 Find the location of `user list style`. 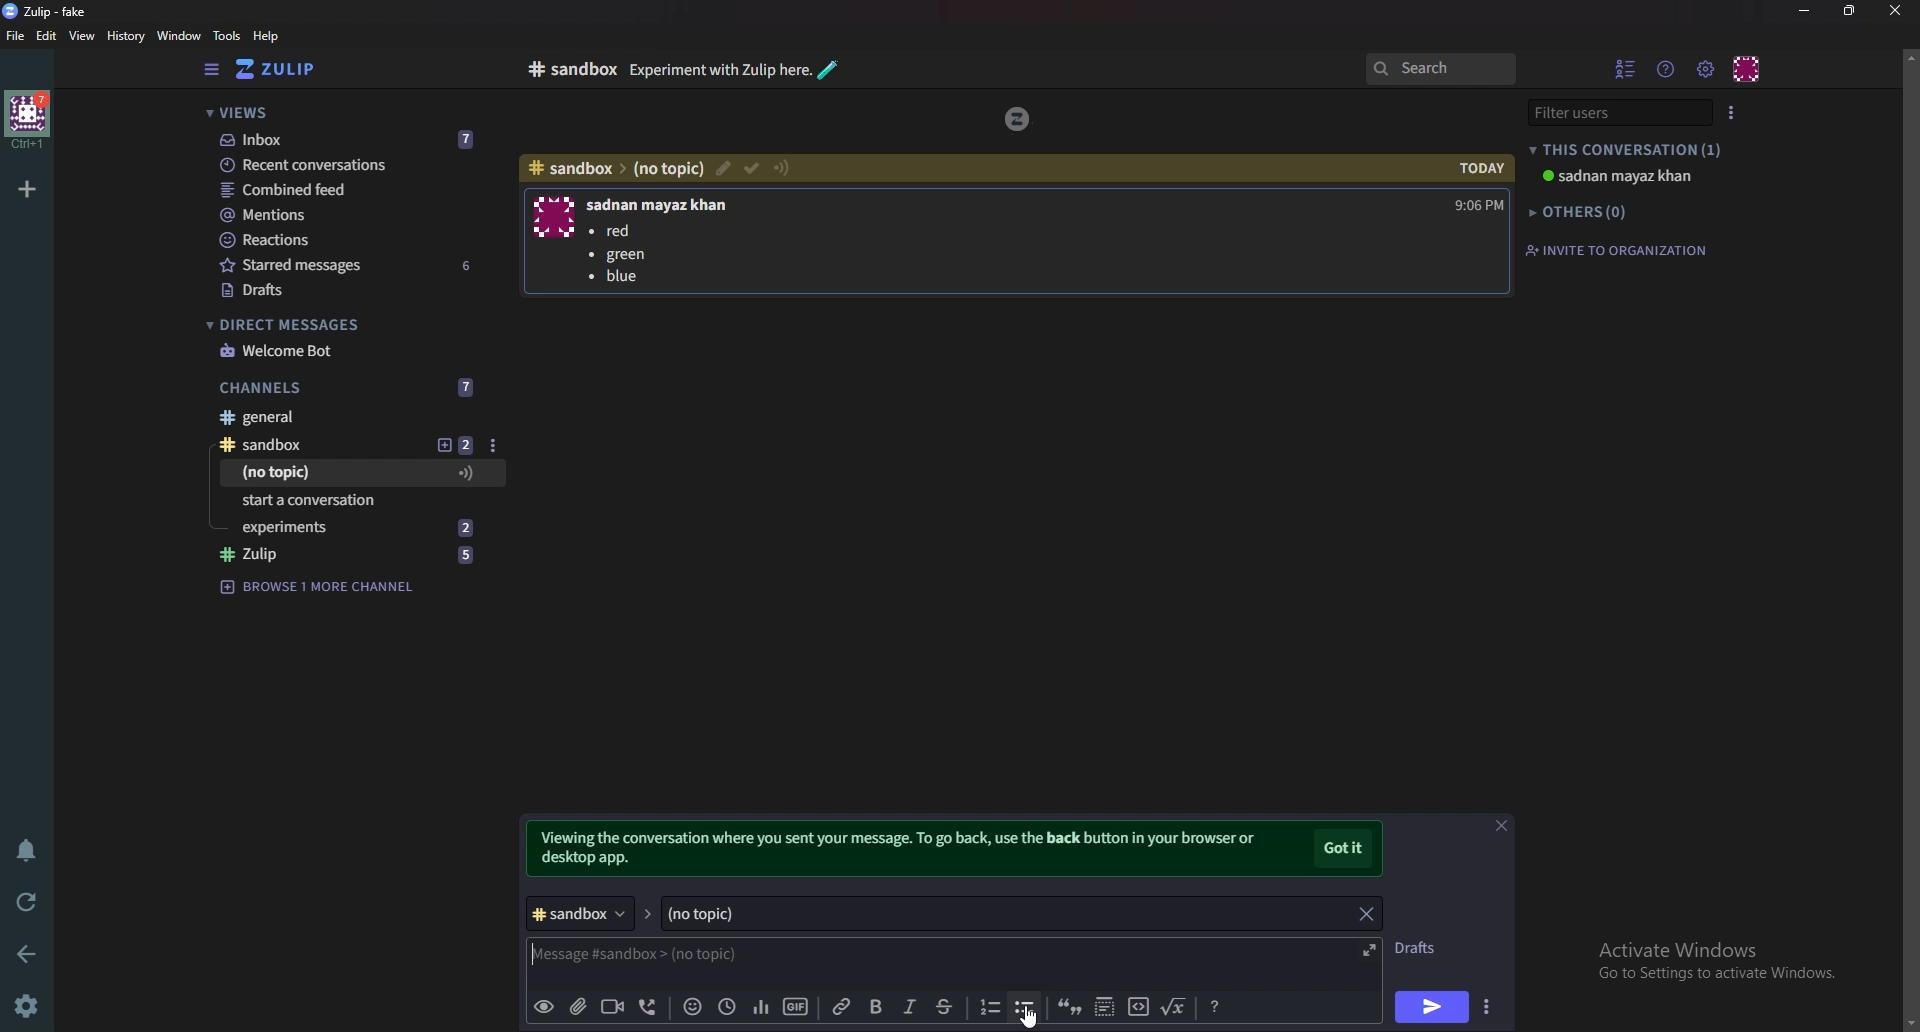

user list style is located at coordinates (1729, 113).